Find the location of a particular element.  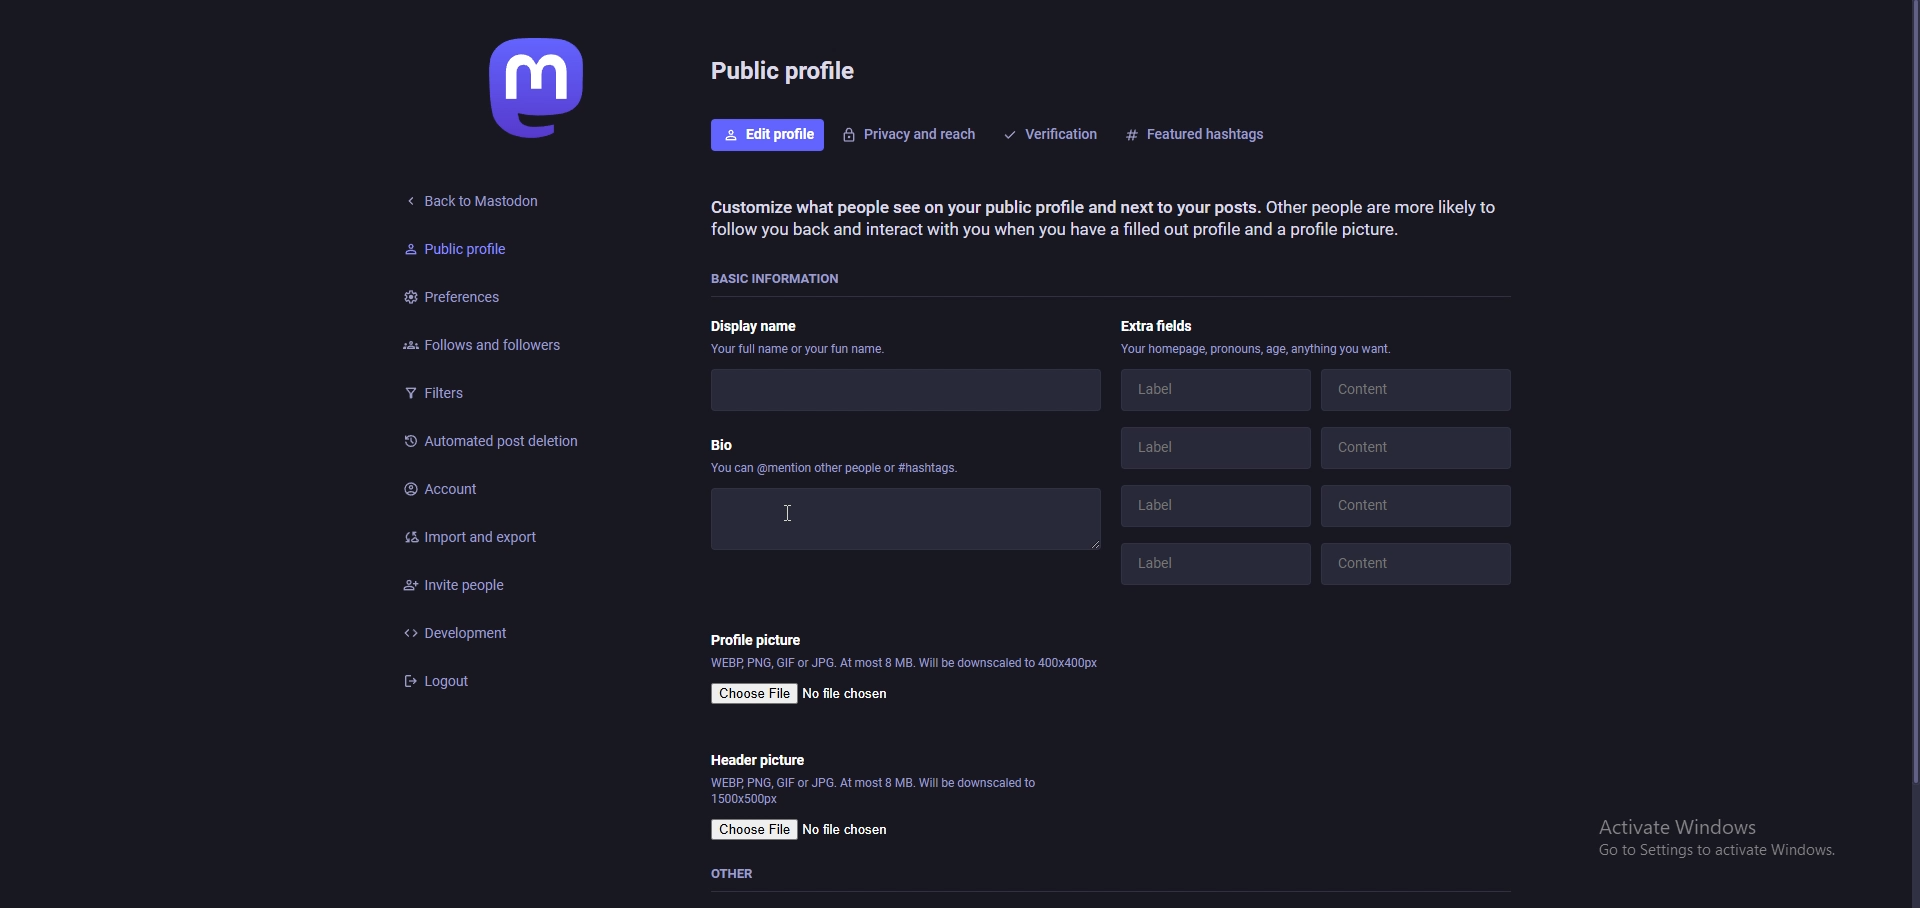

info is located at coordinates (1101, 218).